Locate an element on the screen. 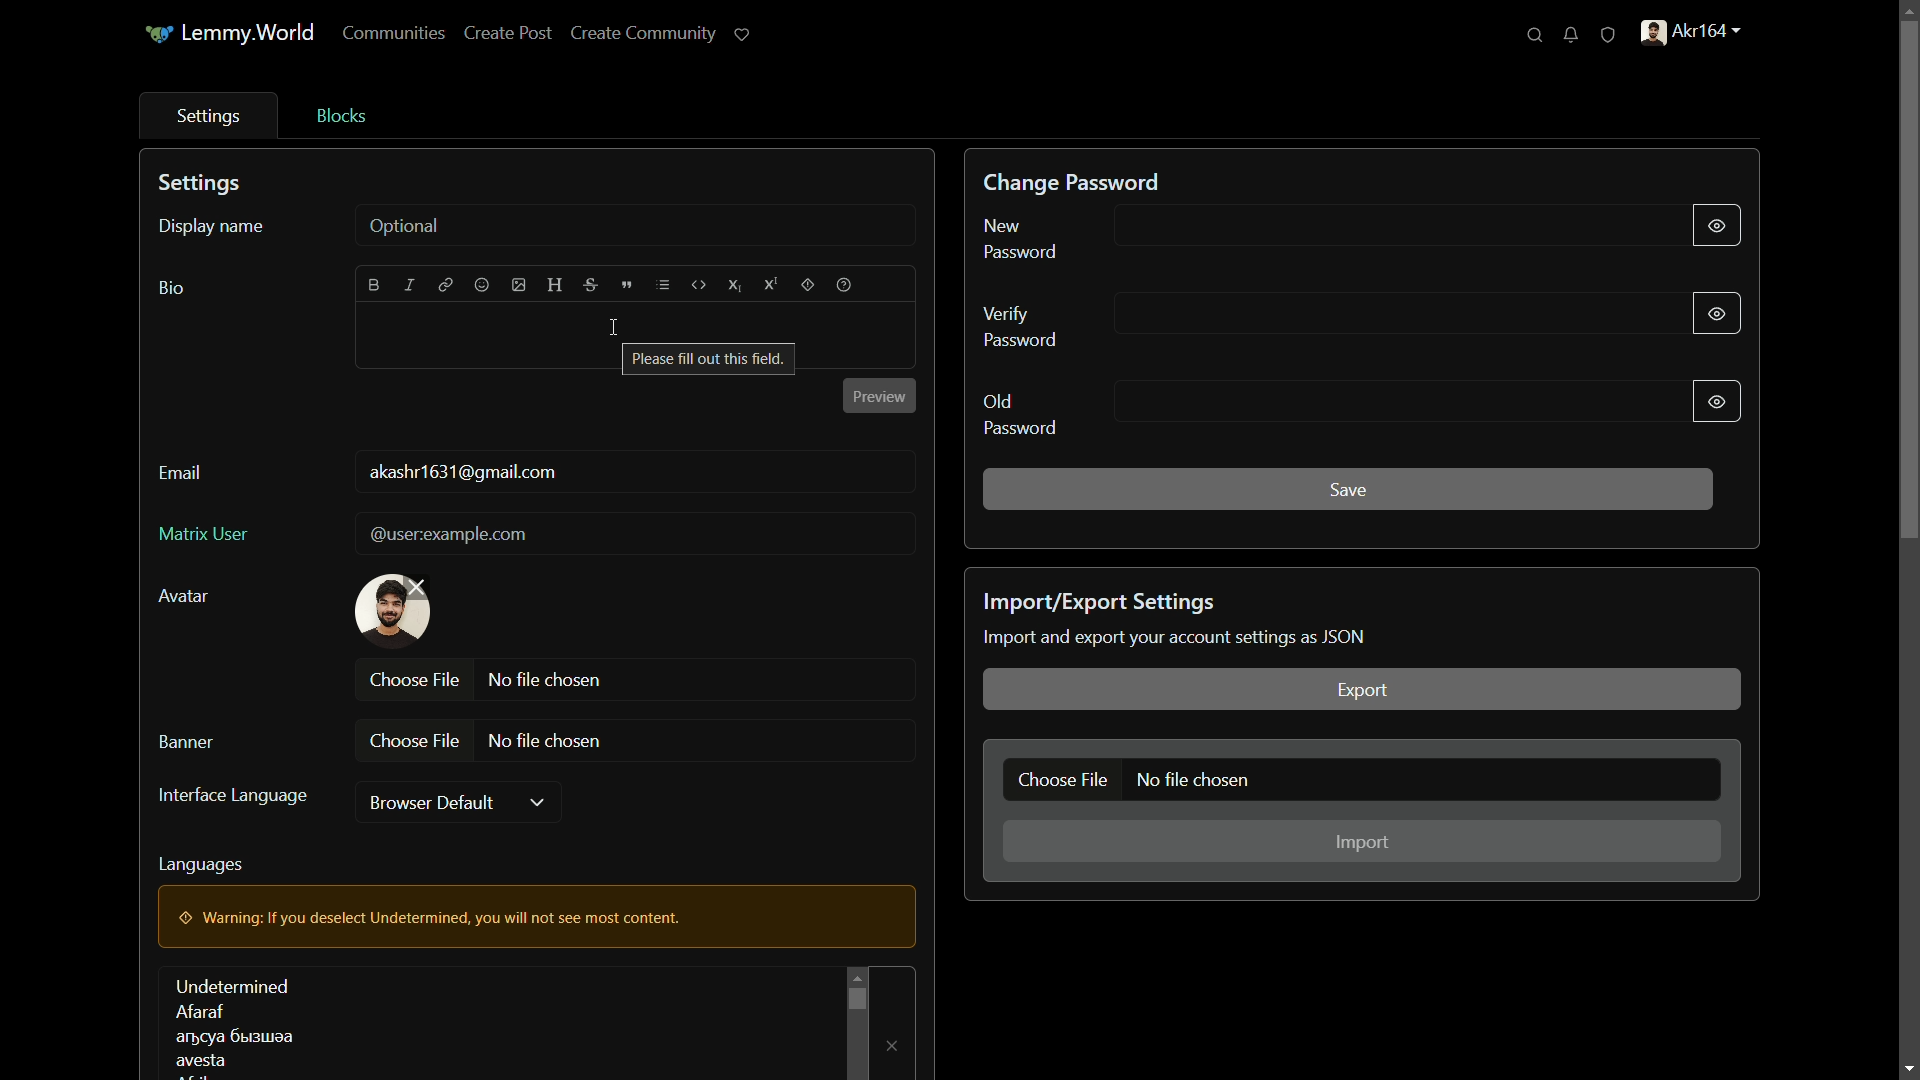 The width and height of the screenshot is (1920, 1080). create community is located at coordinates (645, 33).